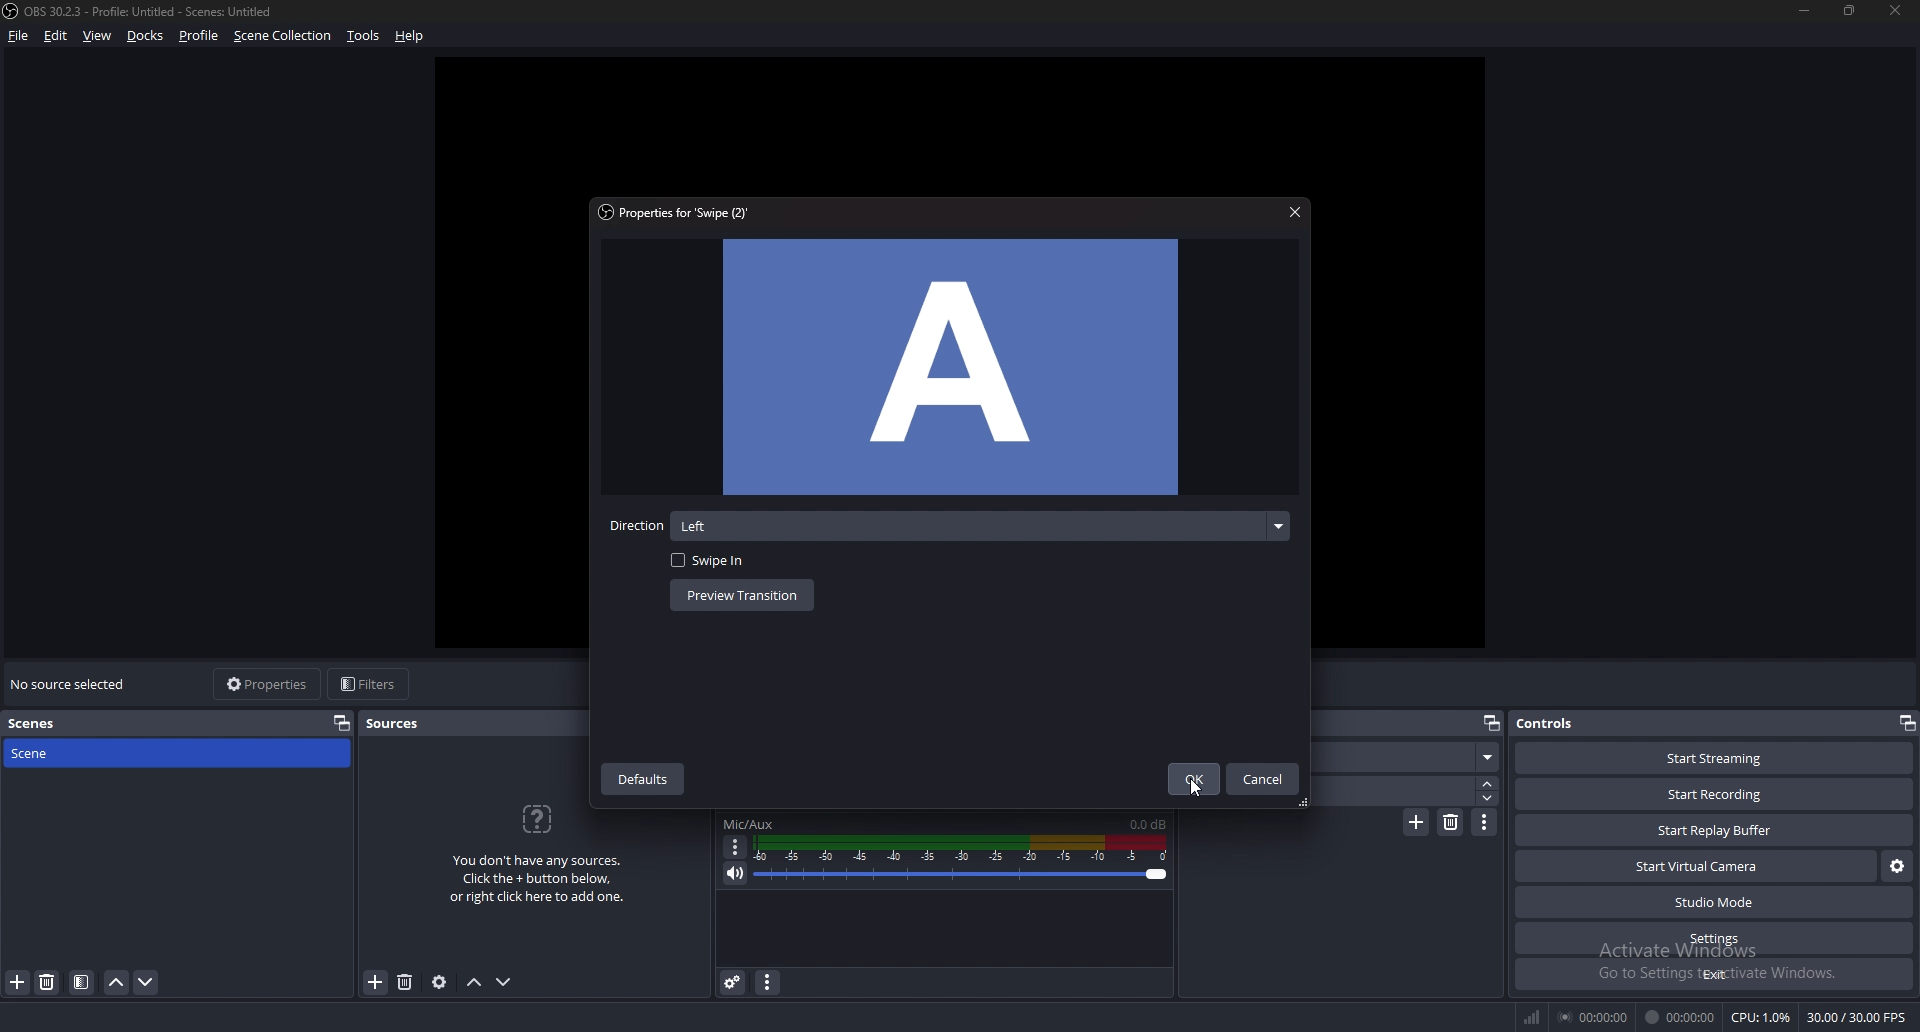 The height and width of the screenshot is (1032, 1920). I want to click on network, so click(1536, 1015).